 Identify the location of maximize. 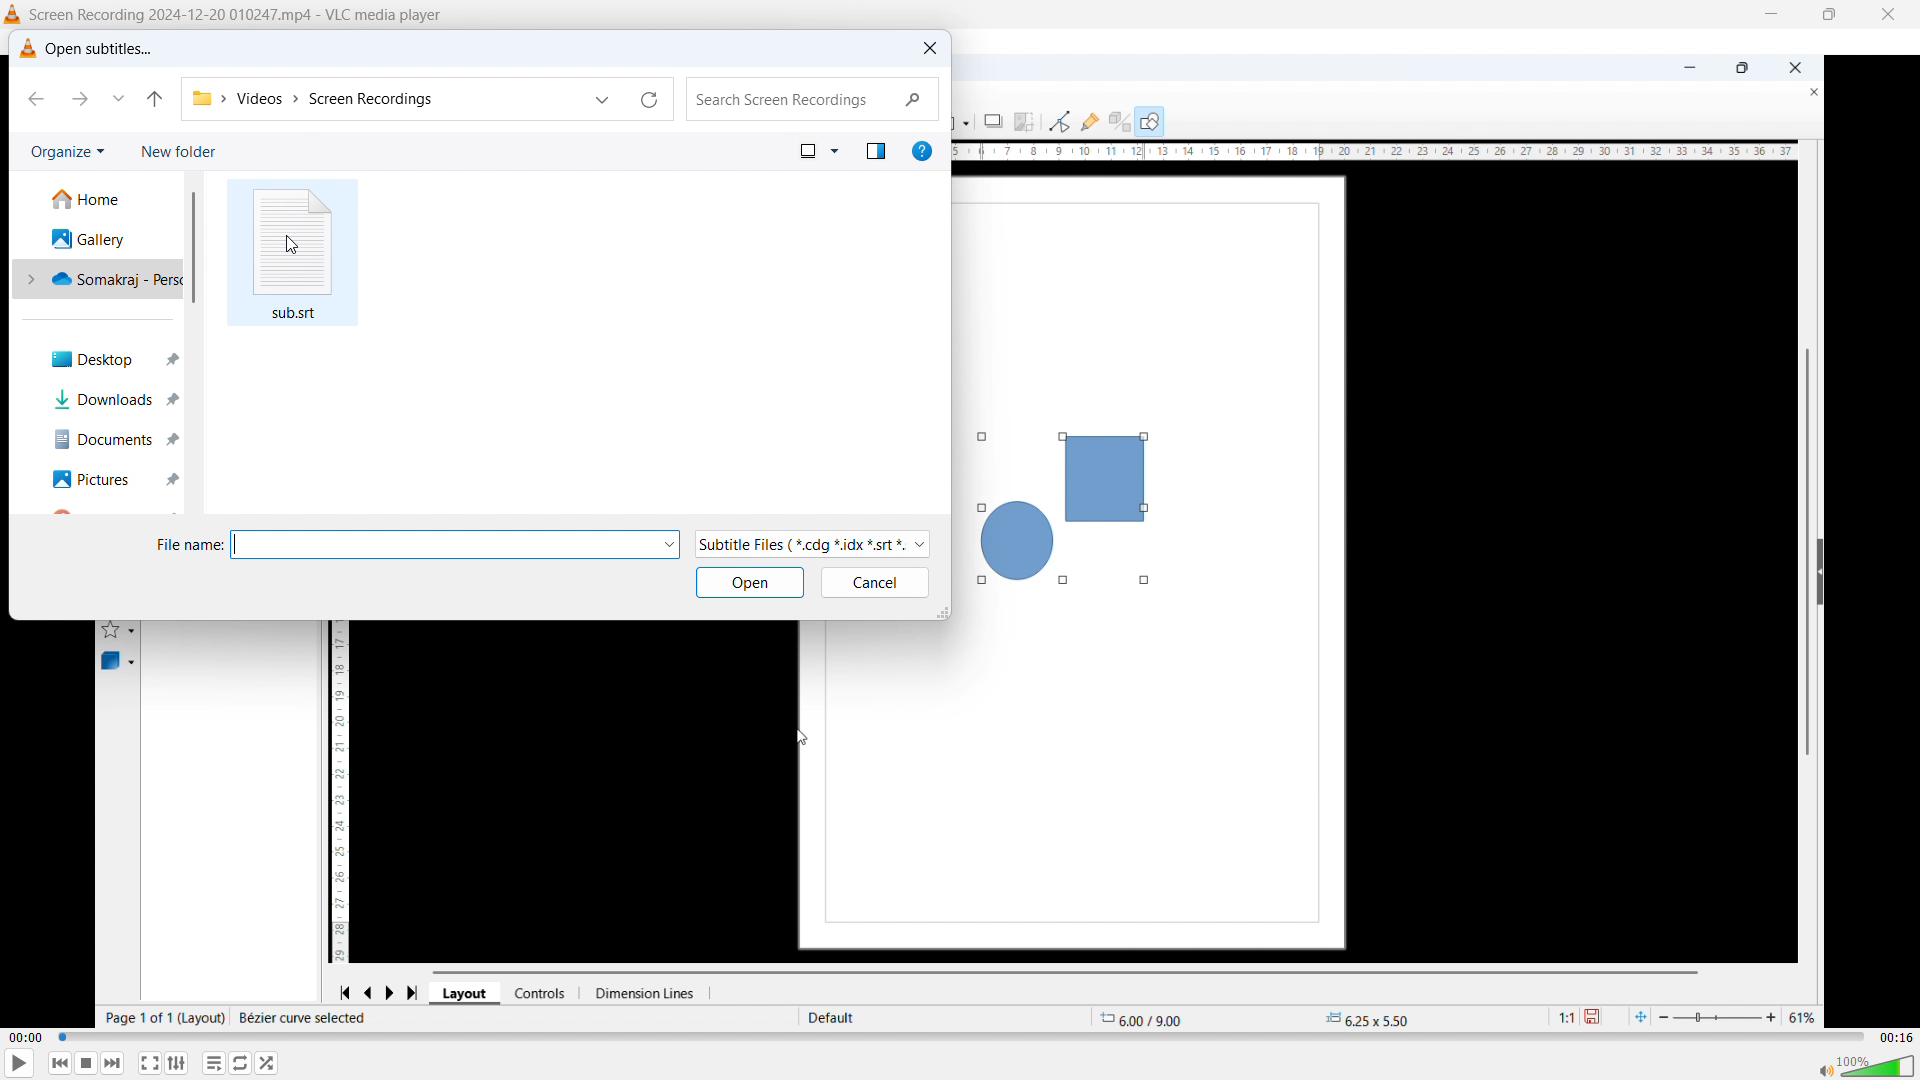
(1742, 69).